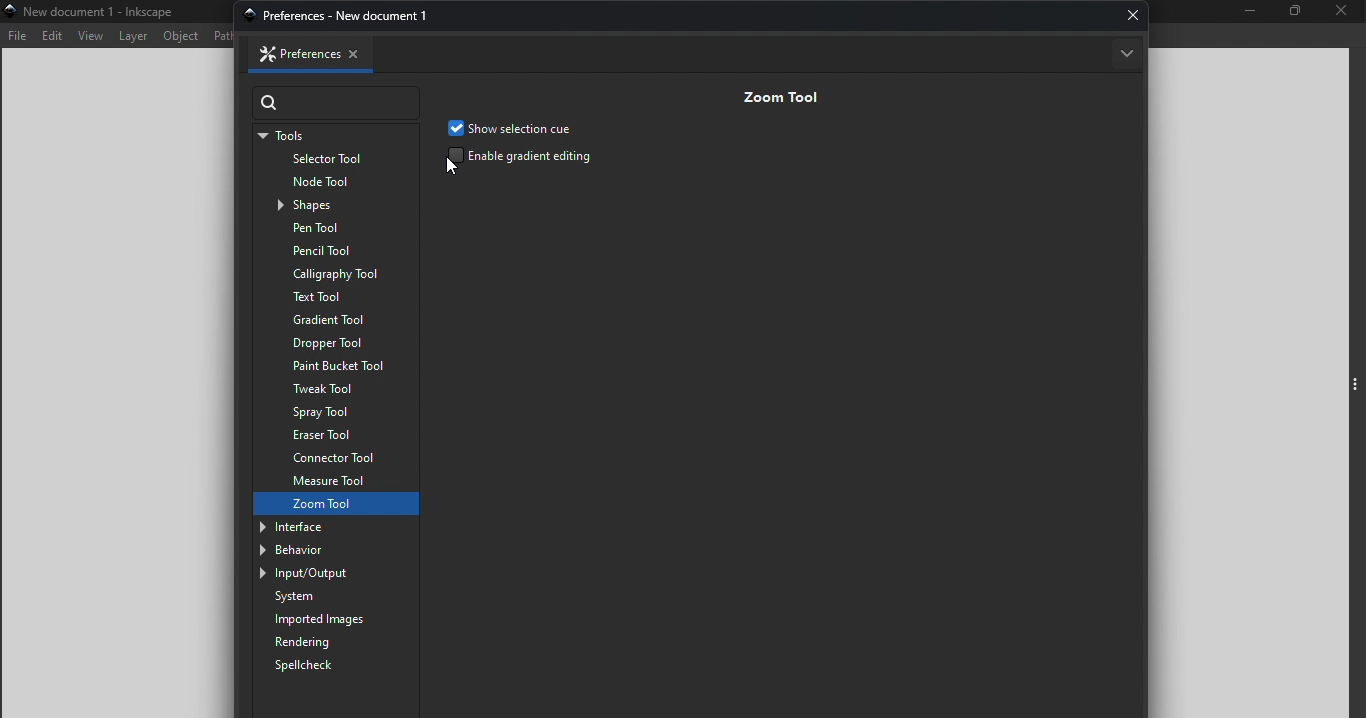 The width and height of the screenshot is (1366, 718). Describe the element at coordinates (338, 434) in the screenshot. I see `Eraser tool` at that location.